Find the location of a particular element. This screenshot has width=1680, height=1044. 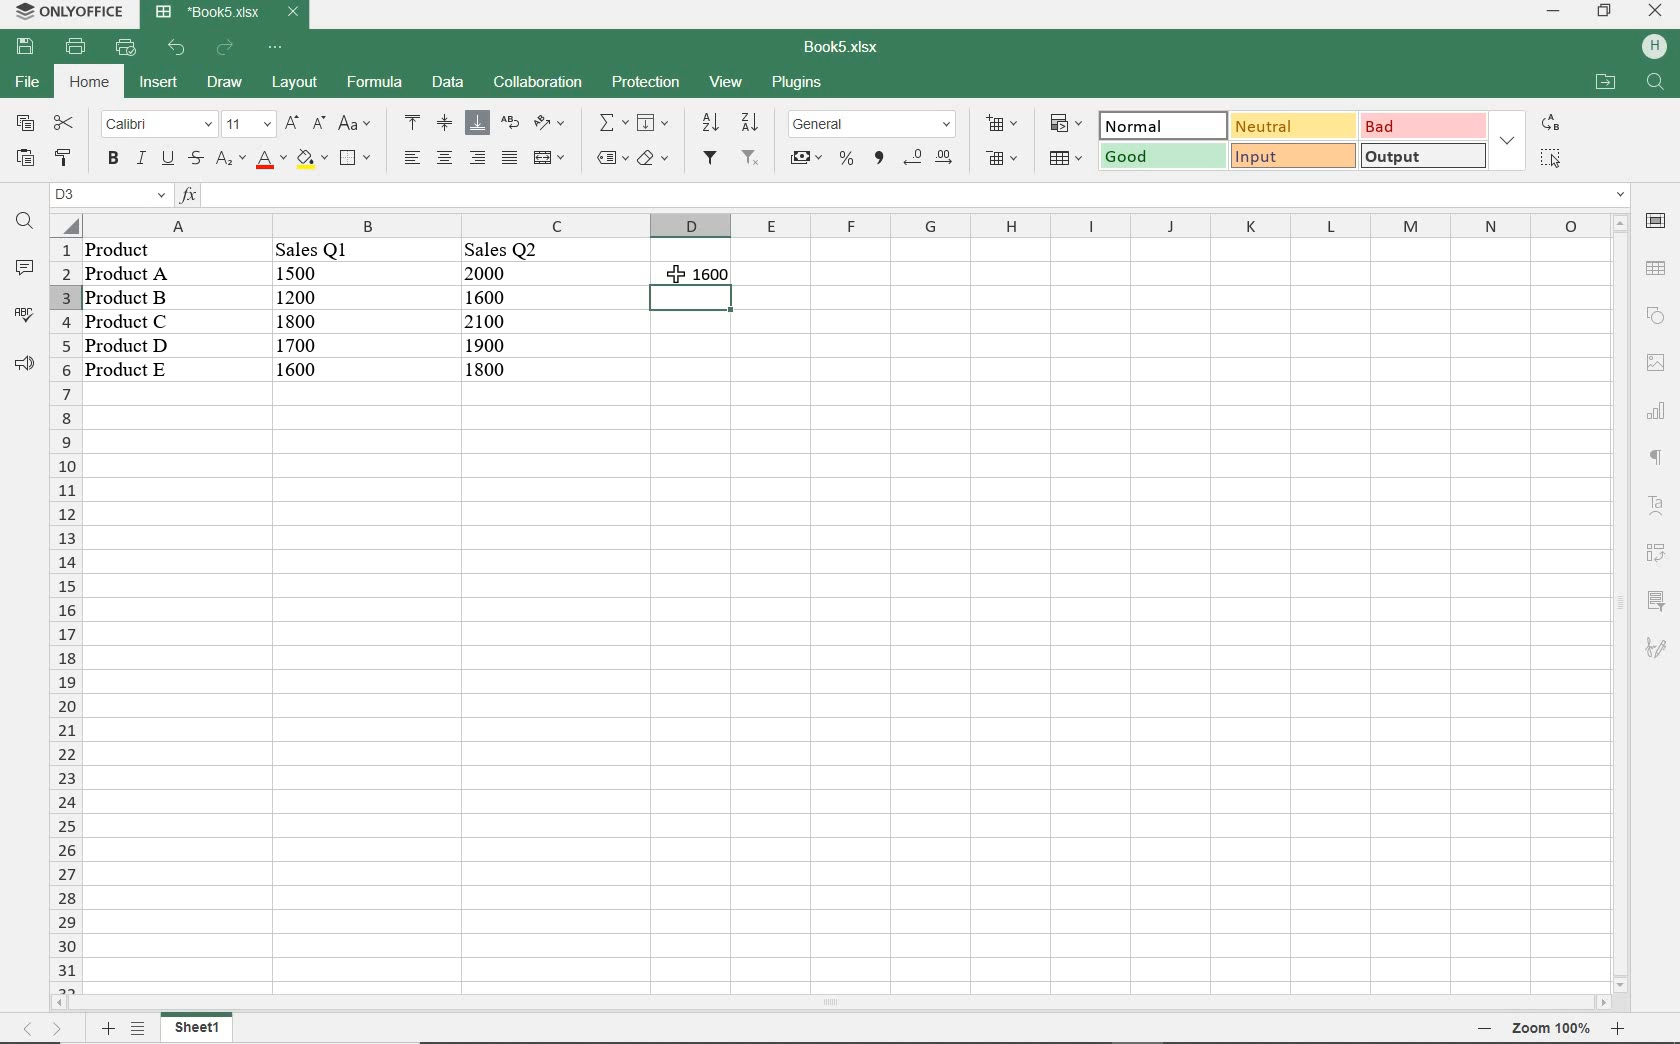

expand is located at coordinates (1509, 140).